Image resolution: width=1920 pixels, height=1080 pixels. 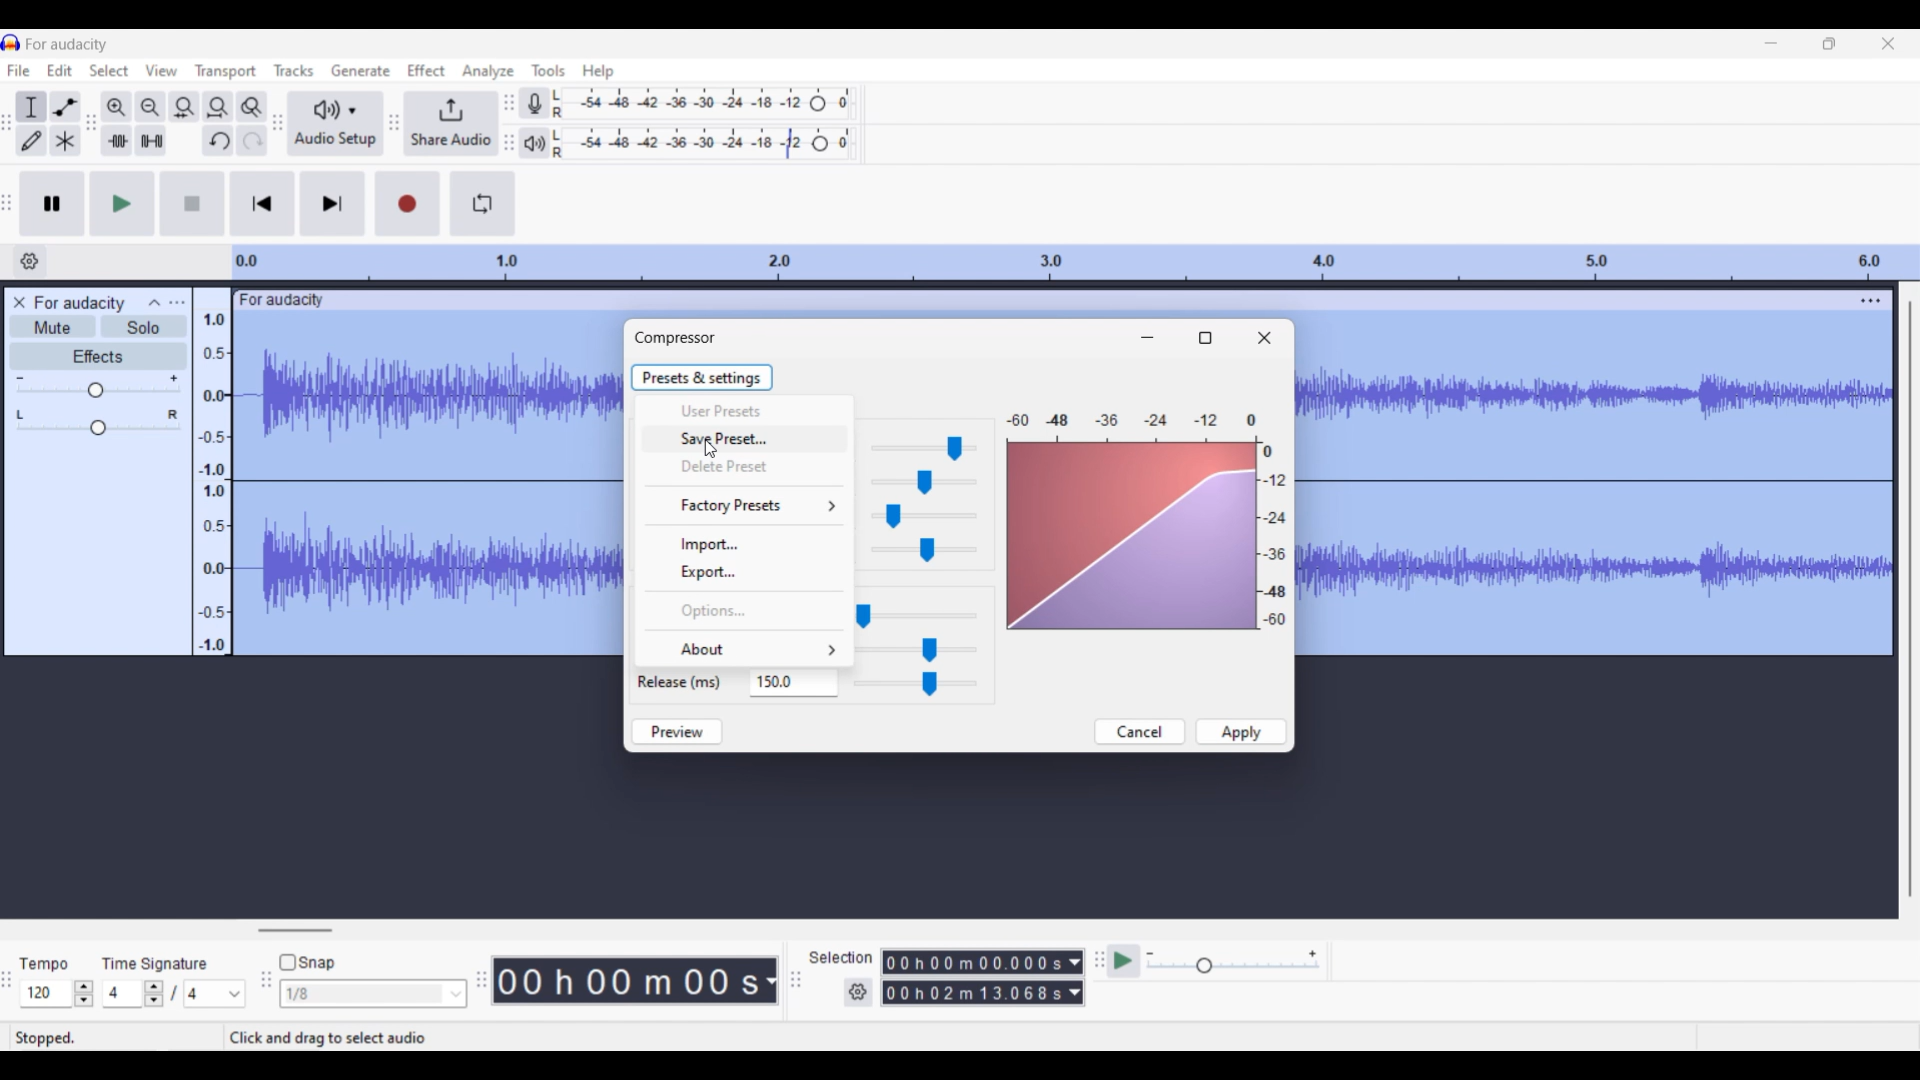 I want to click on Attack slider, so click(x=919, y=649).